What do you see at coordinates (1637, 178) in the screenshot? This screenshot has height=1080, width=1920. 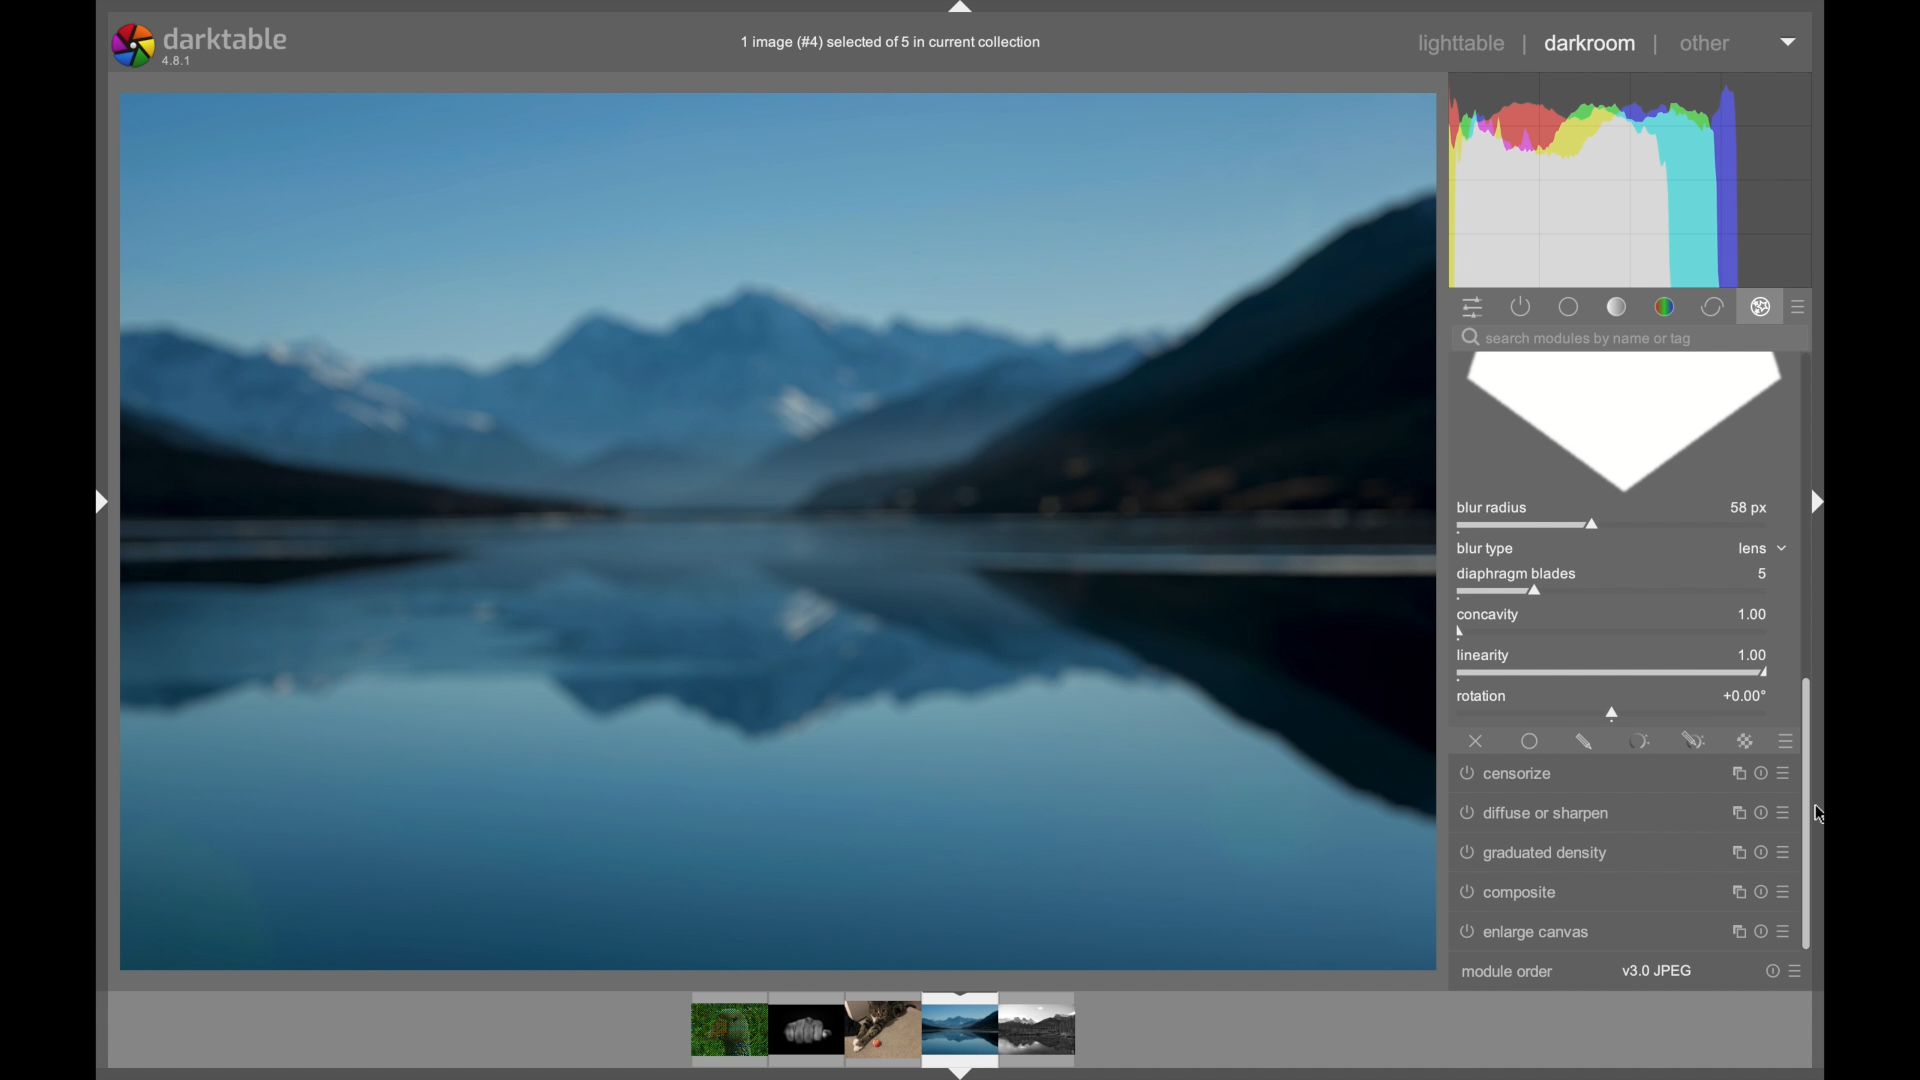 I see `histogram` at bounding box center [1637, 178].